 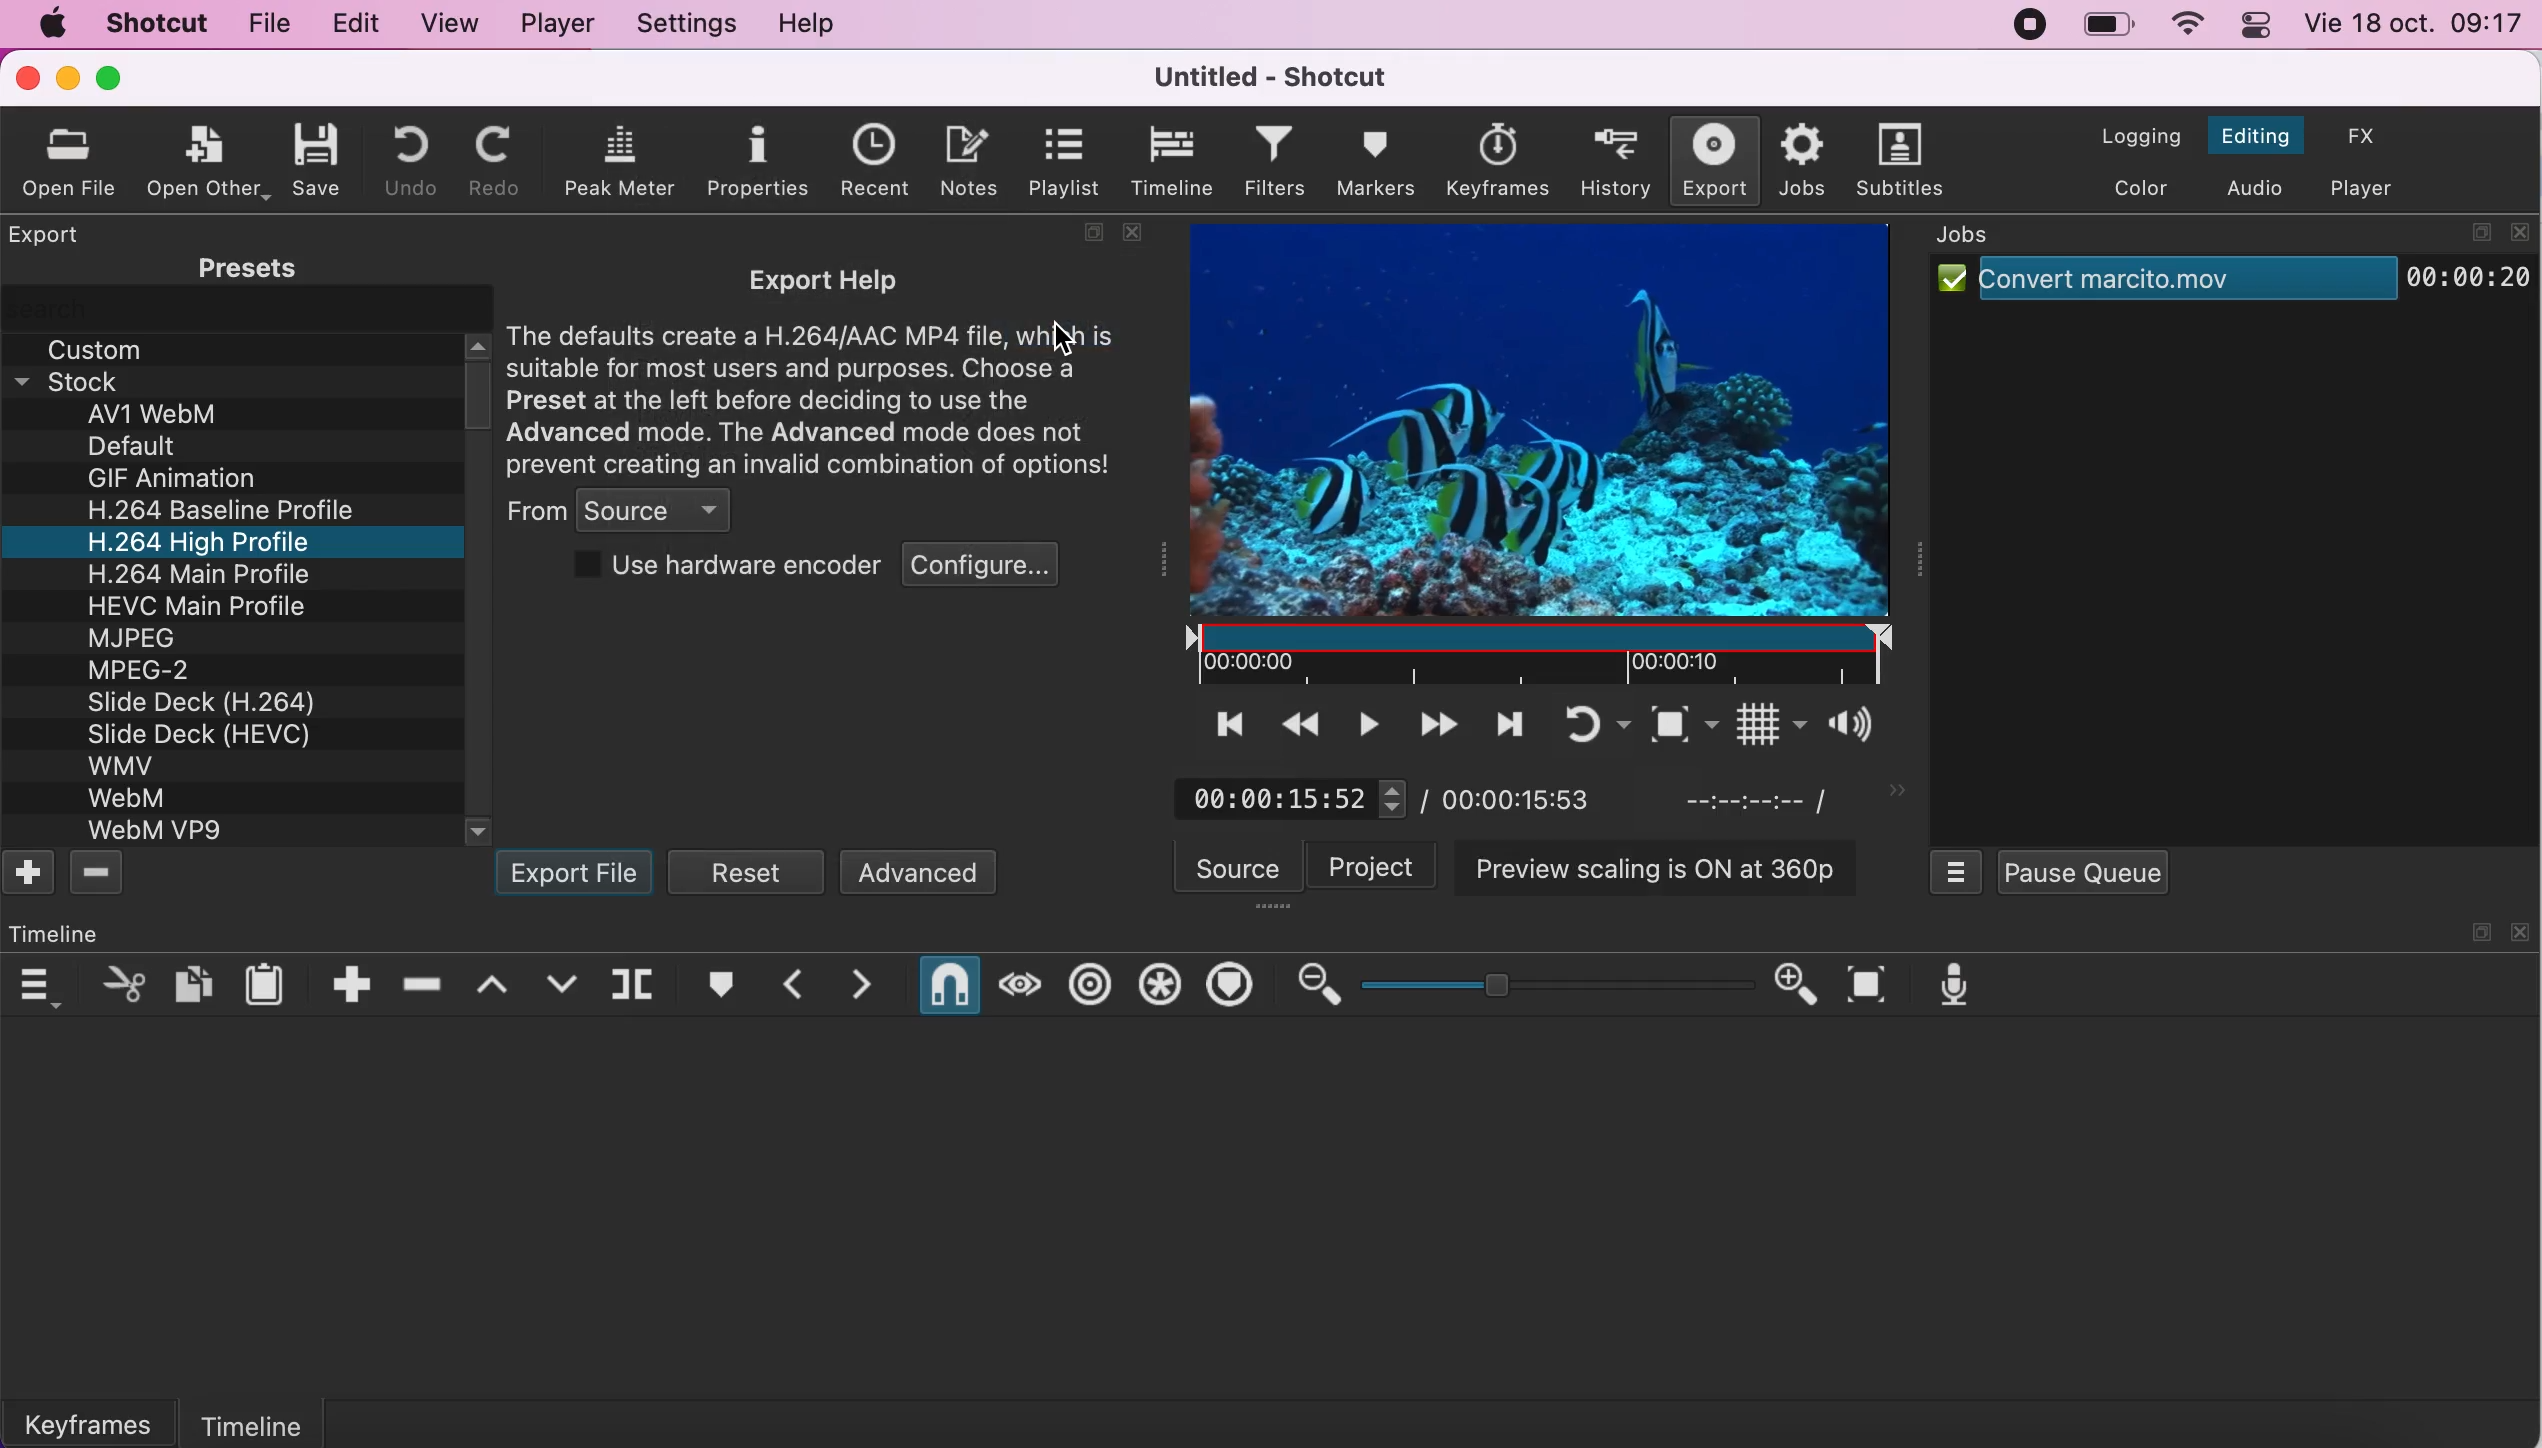 What do you see at coordinates (1605, 163) in the screenshot?
I see `history` at bounding box center [1605, 163].